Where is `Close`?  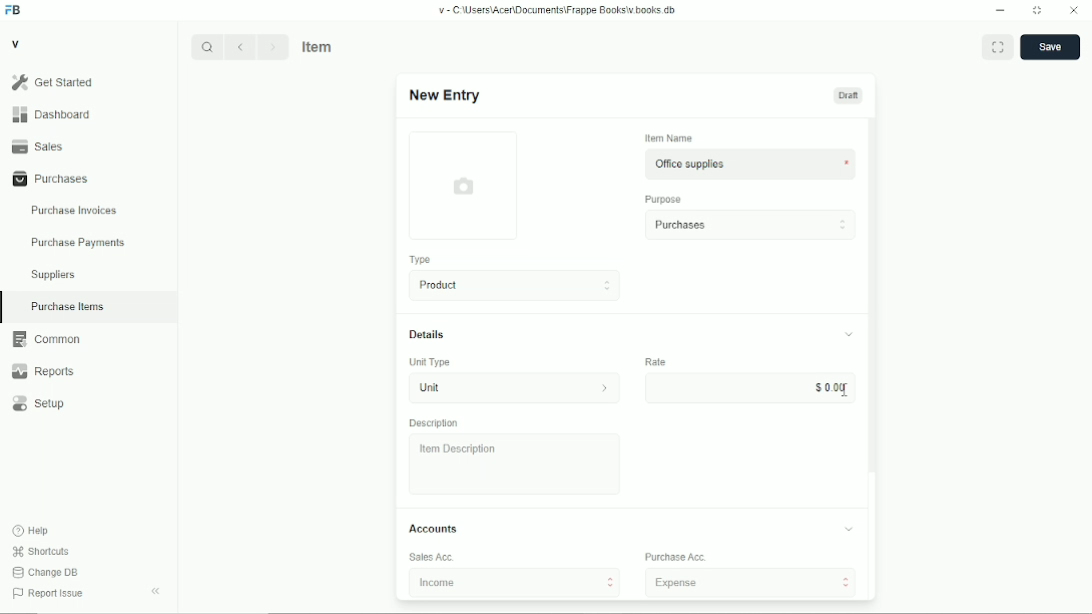
Close is located at coordinates (1074, 9).